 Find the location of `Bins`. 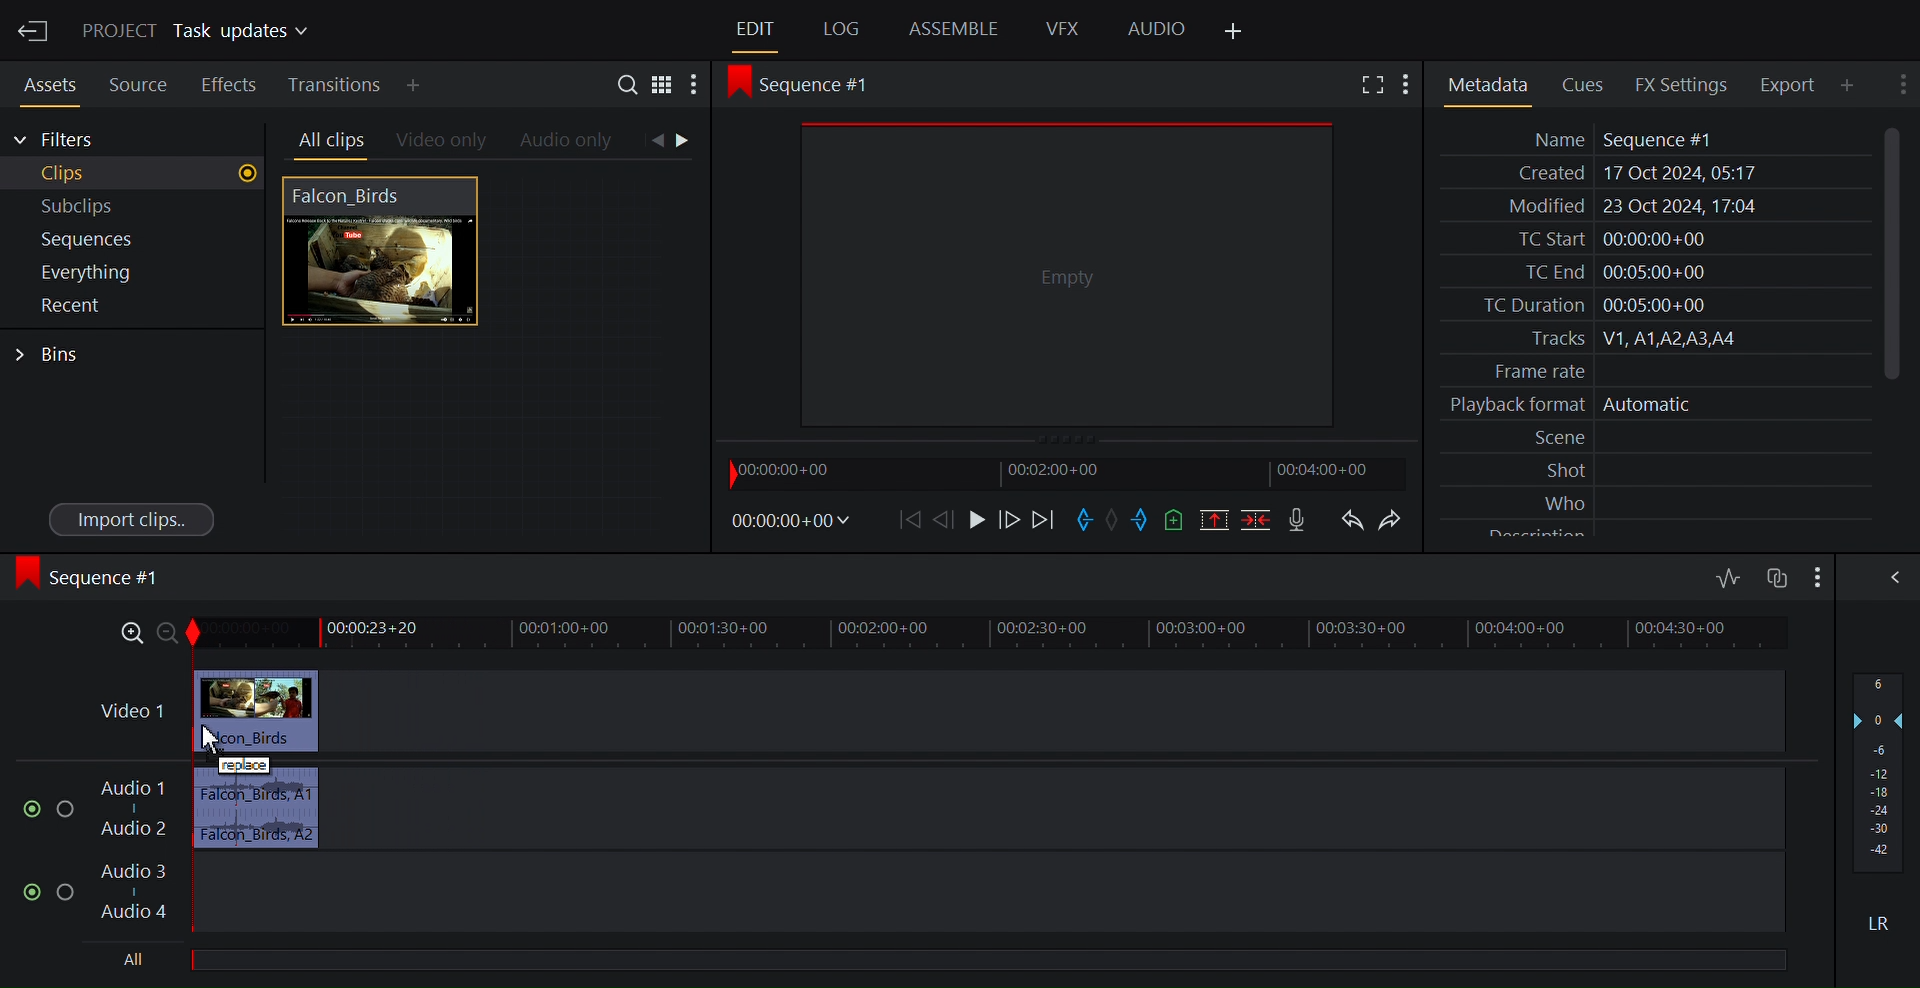

Bins is located at coordinates (49, 355).